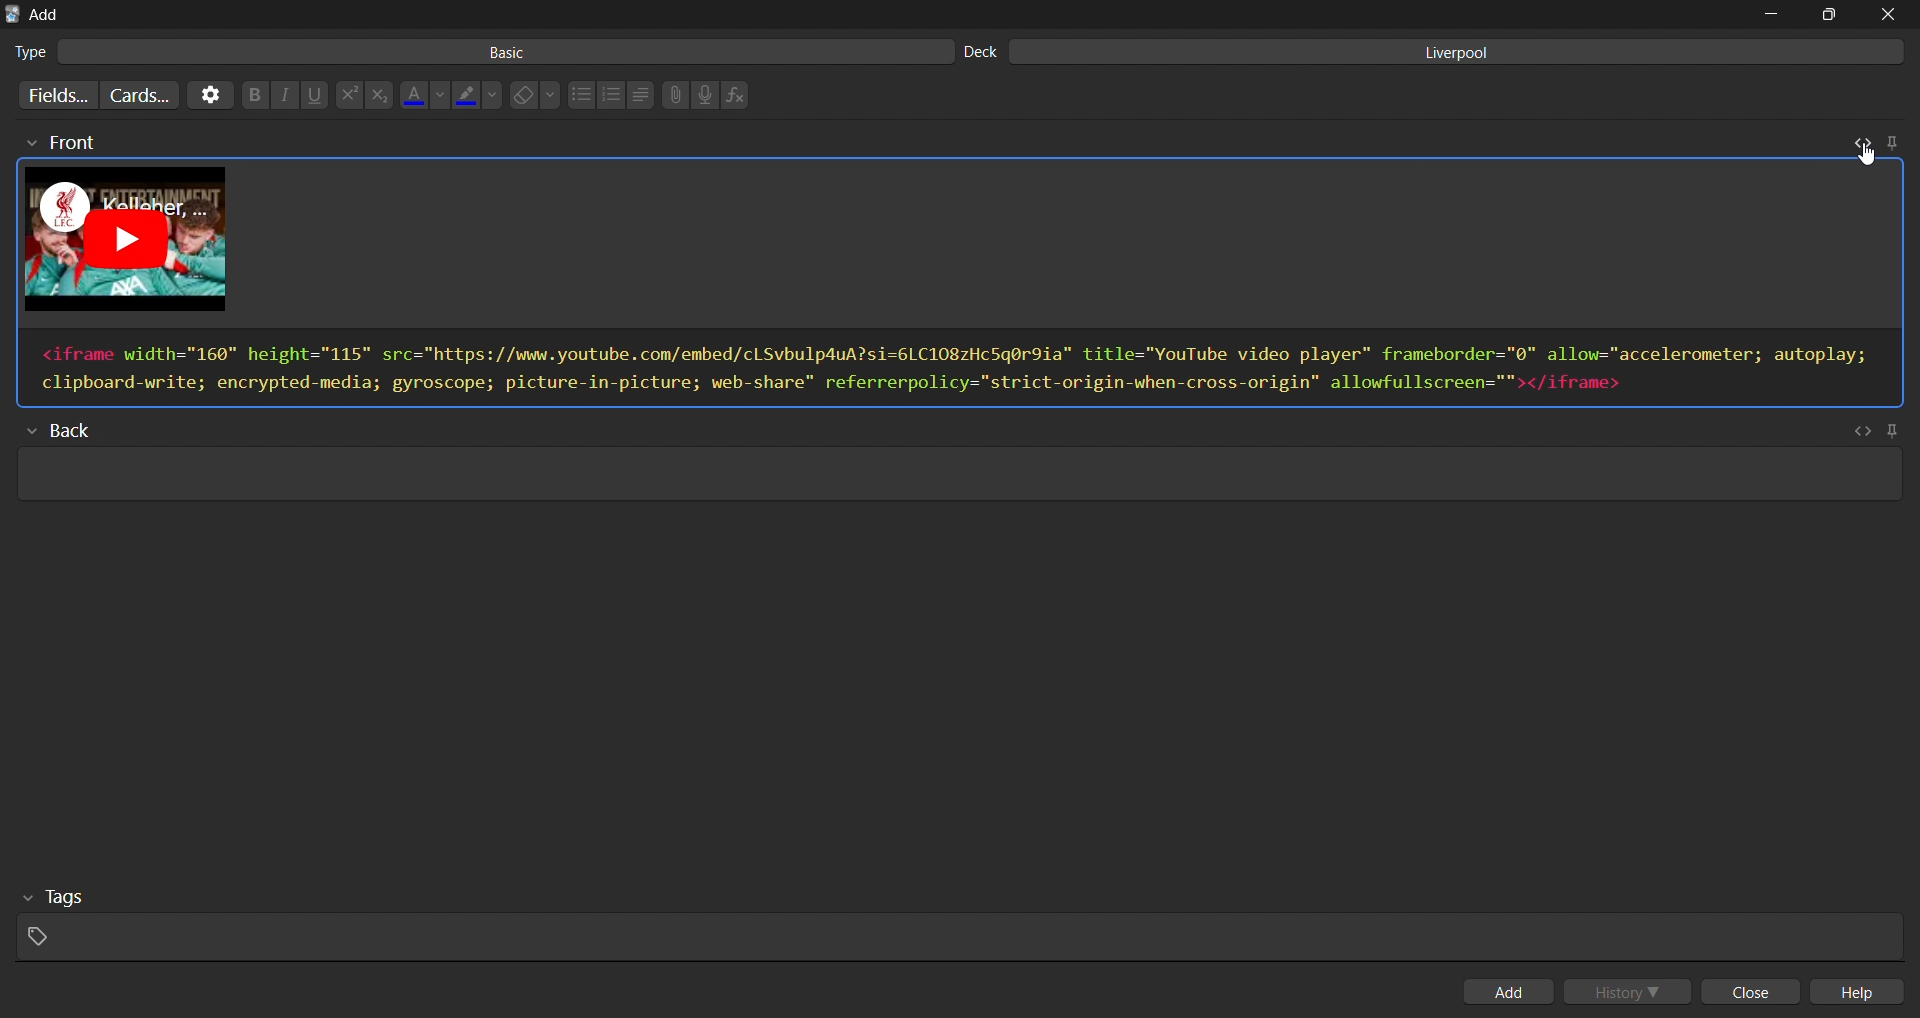  I want to click on erase formatting, so click(539, 95).